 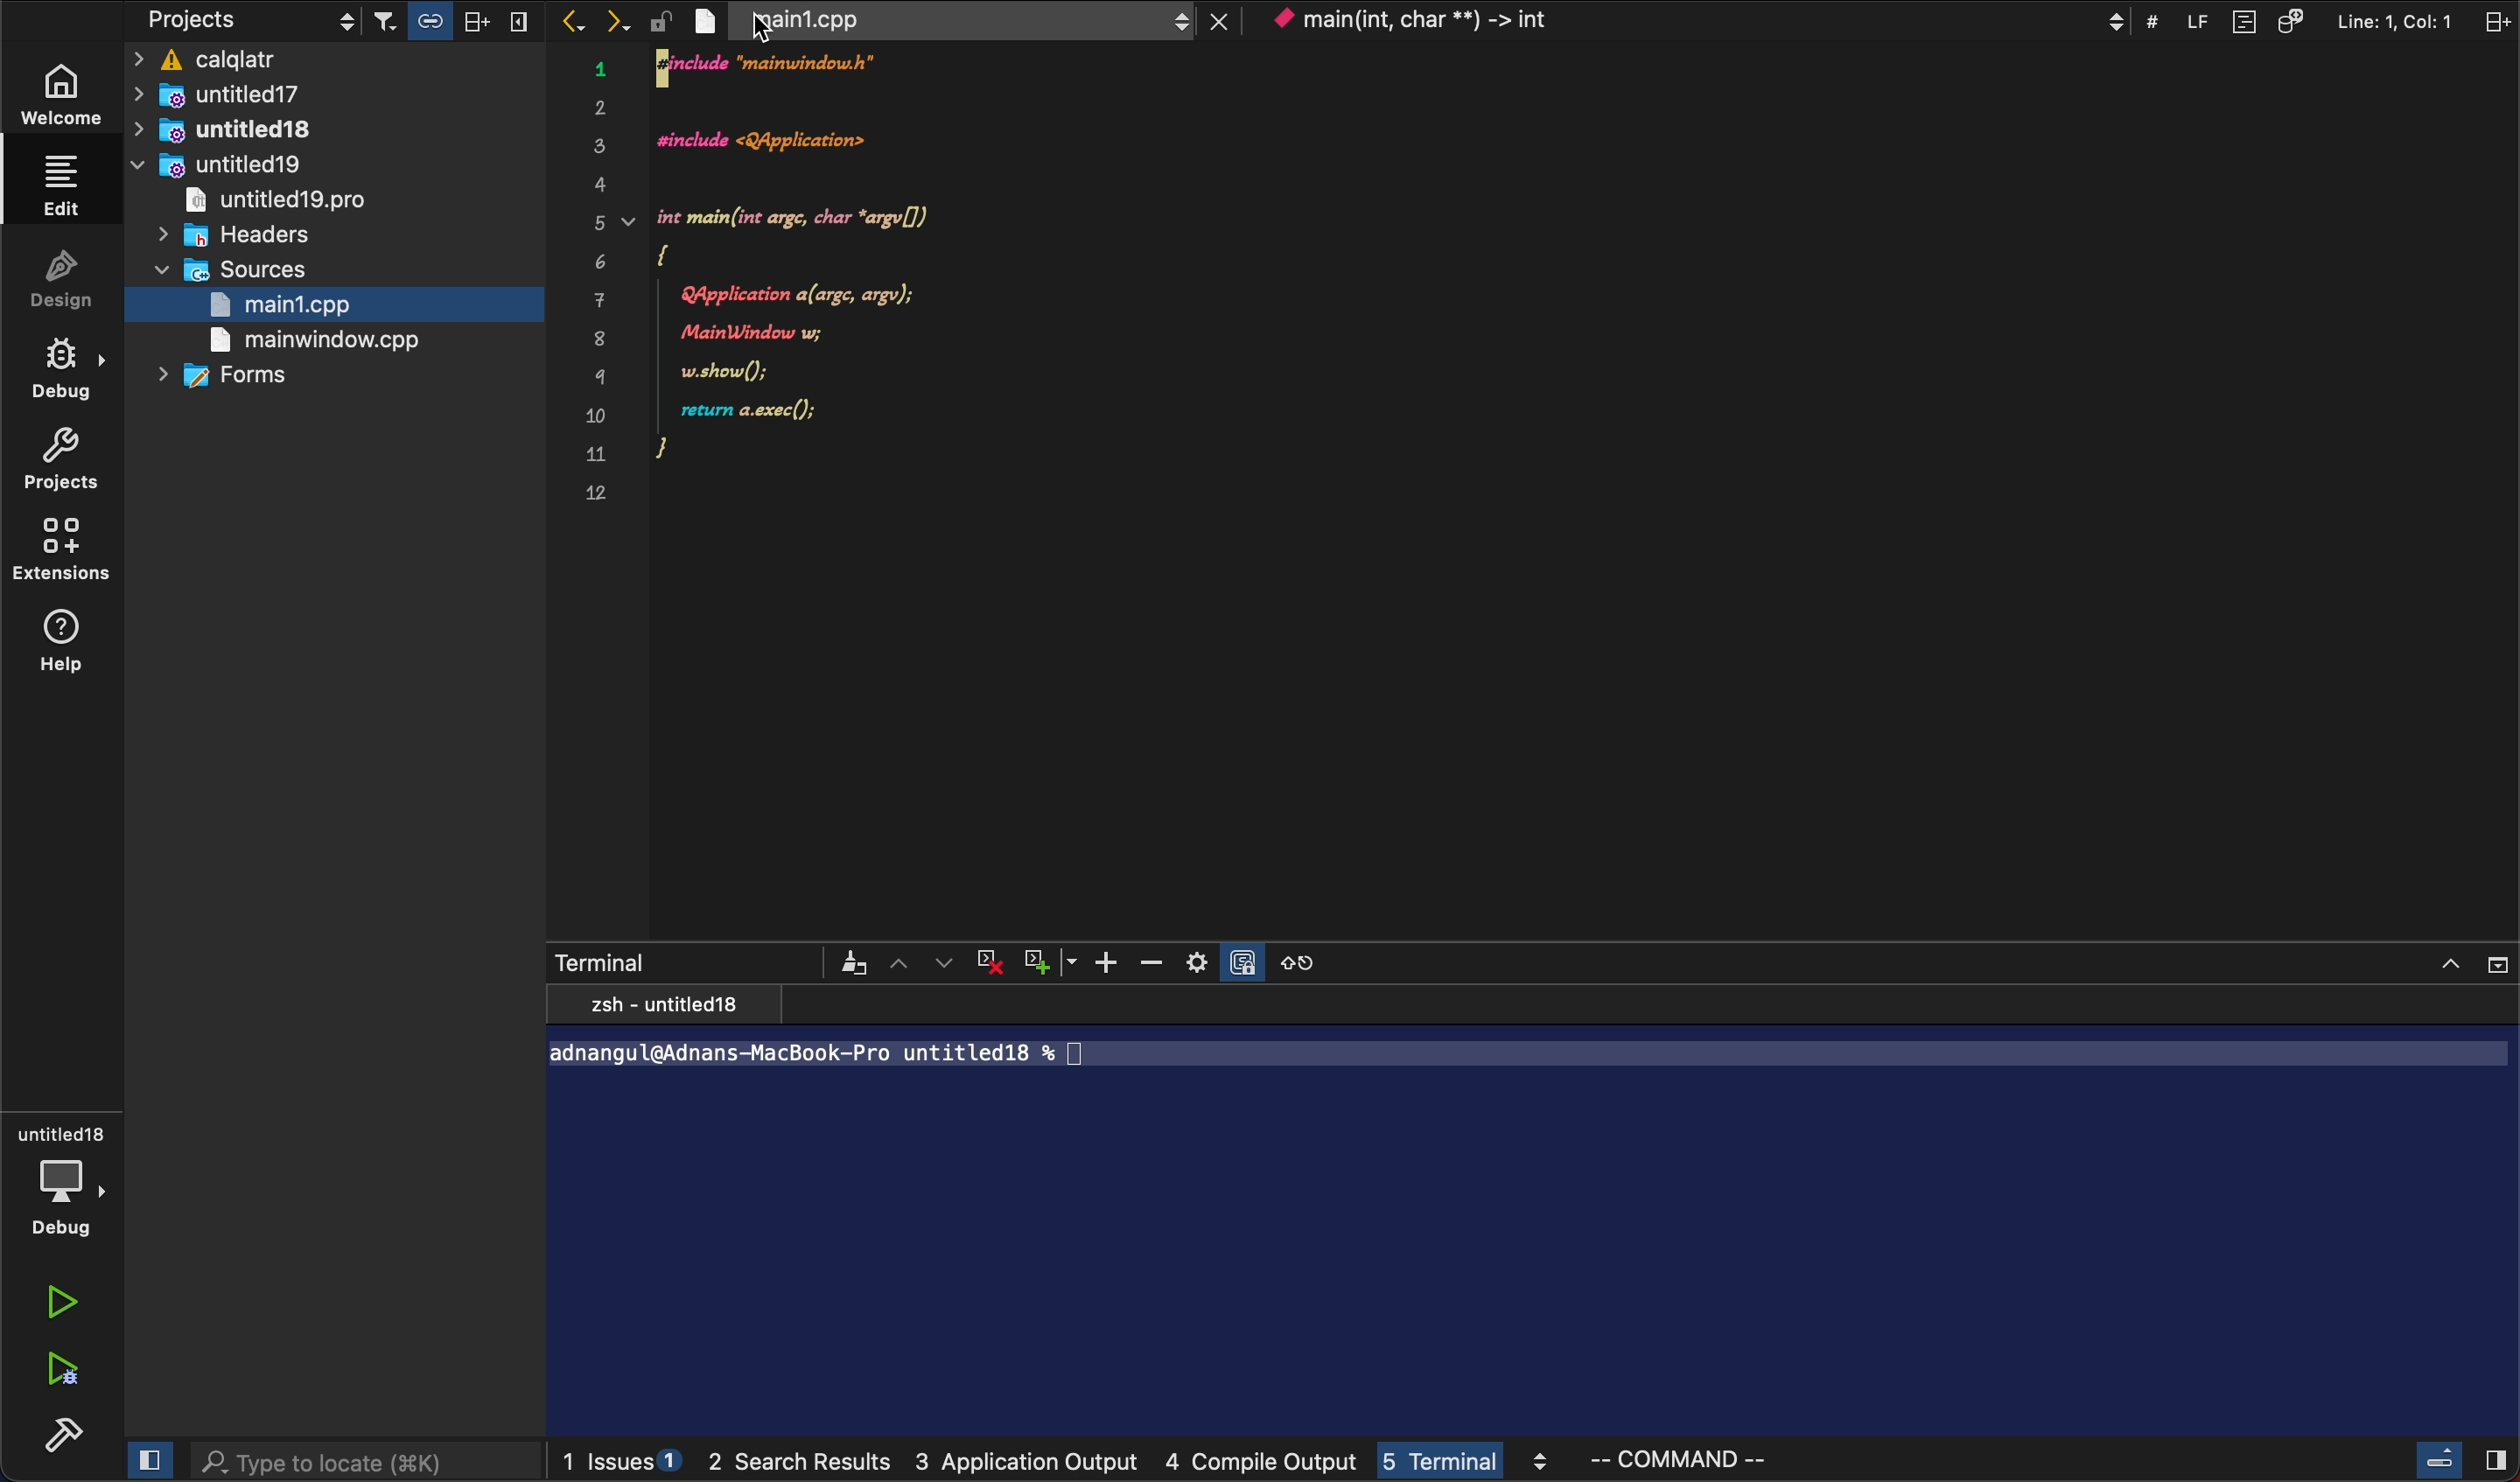 What do you see at coordinates (66, 182) in the screenshot?
I see `edit` at bounding box center [66, 182].